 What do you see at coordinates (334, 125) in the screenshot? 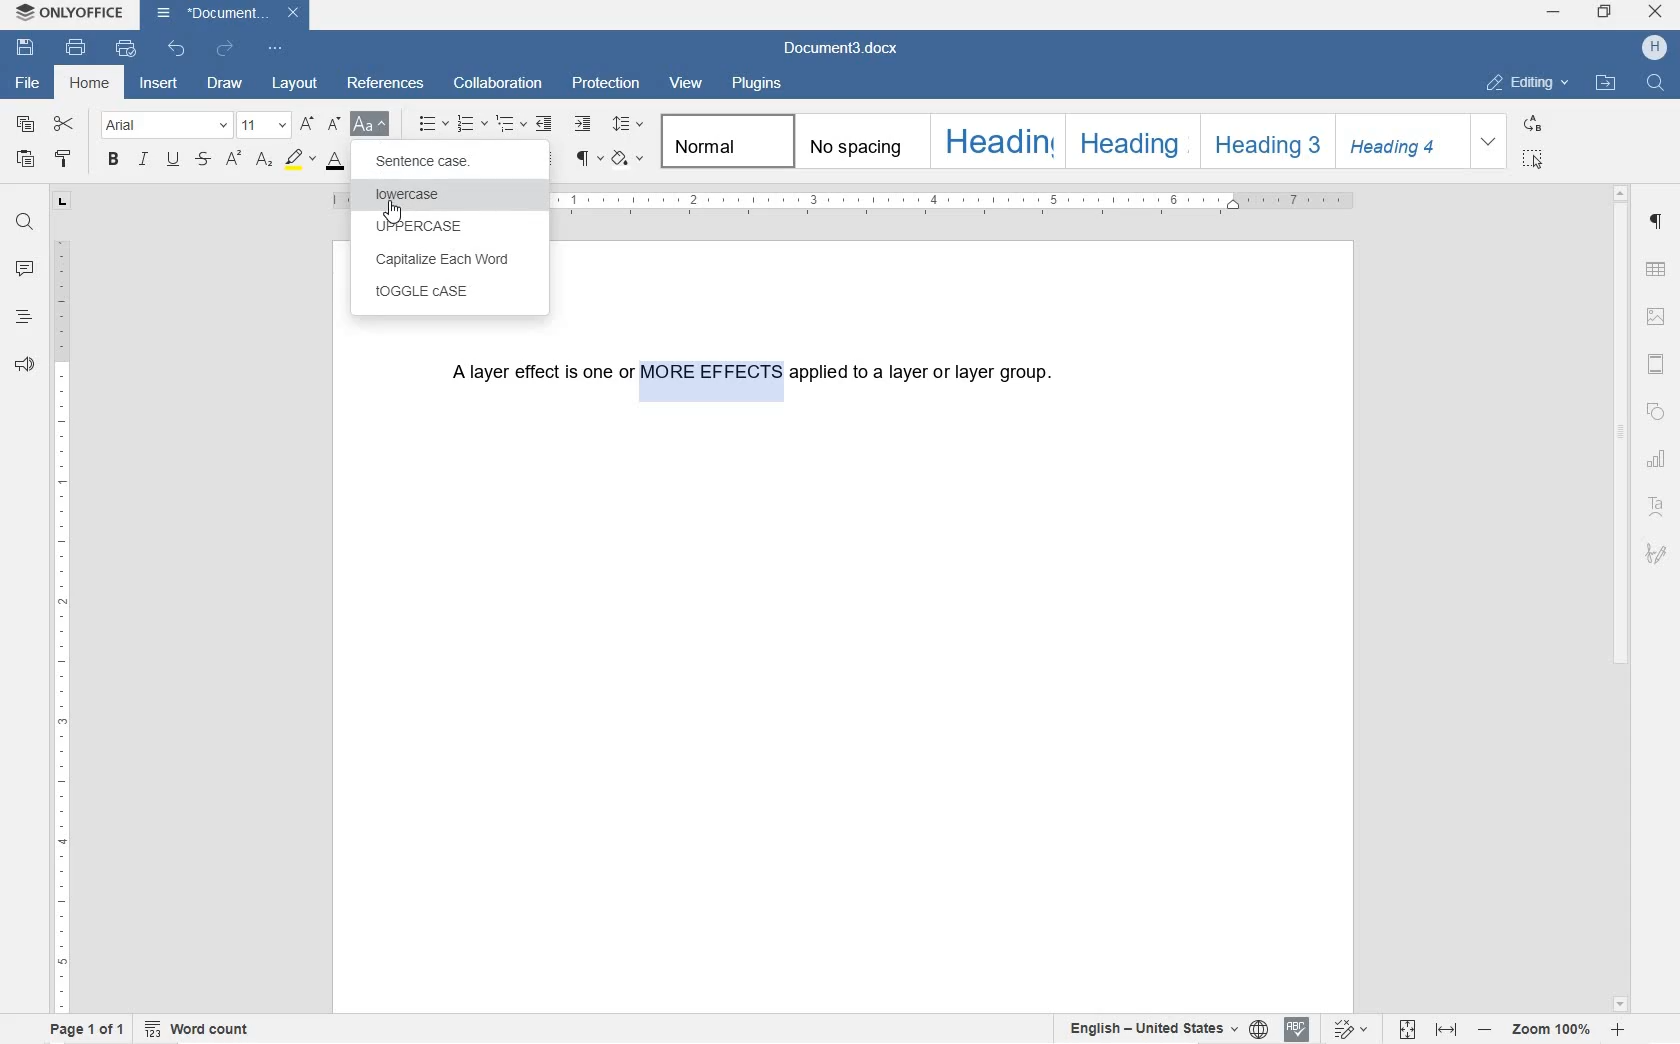
I see `INCREMENT FONT SIZE` at bounding box center [334, 125].